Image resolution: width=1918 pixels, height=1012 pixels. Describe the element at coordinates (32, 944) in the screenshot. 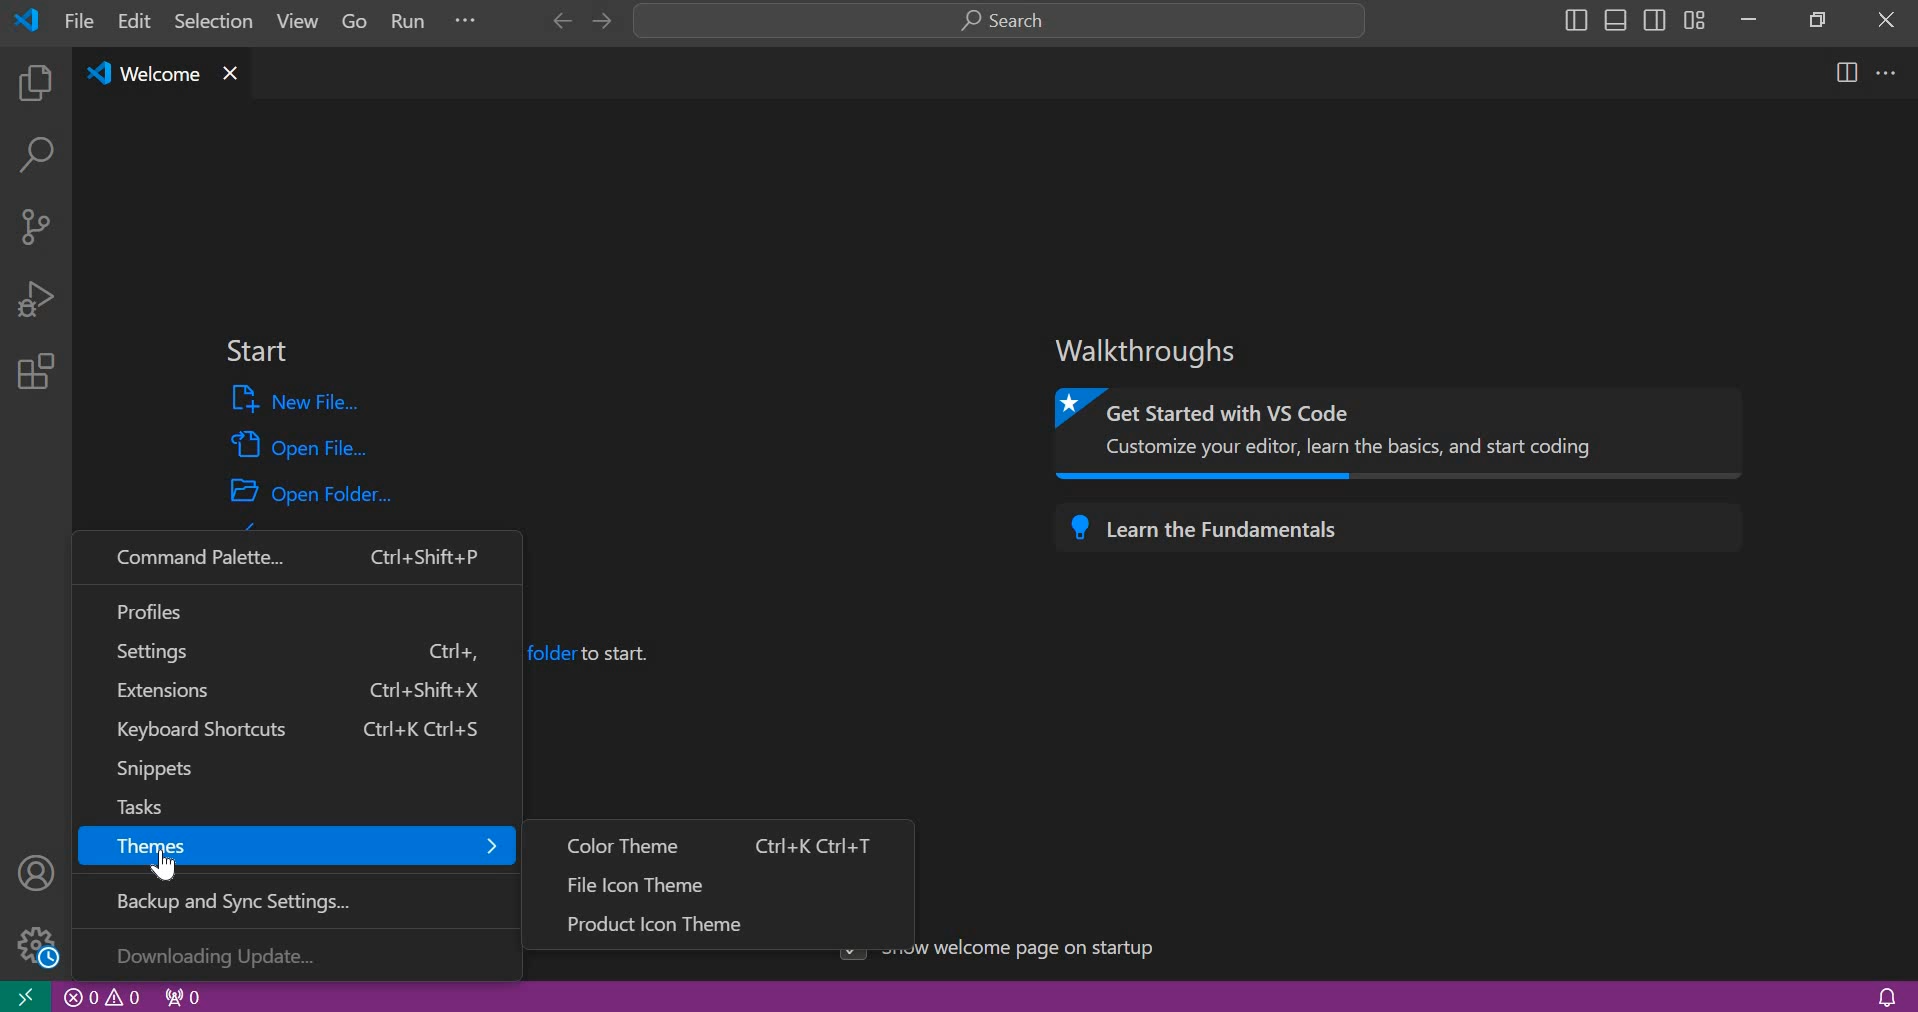

I see `manage` at that location.